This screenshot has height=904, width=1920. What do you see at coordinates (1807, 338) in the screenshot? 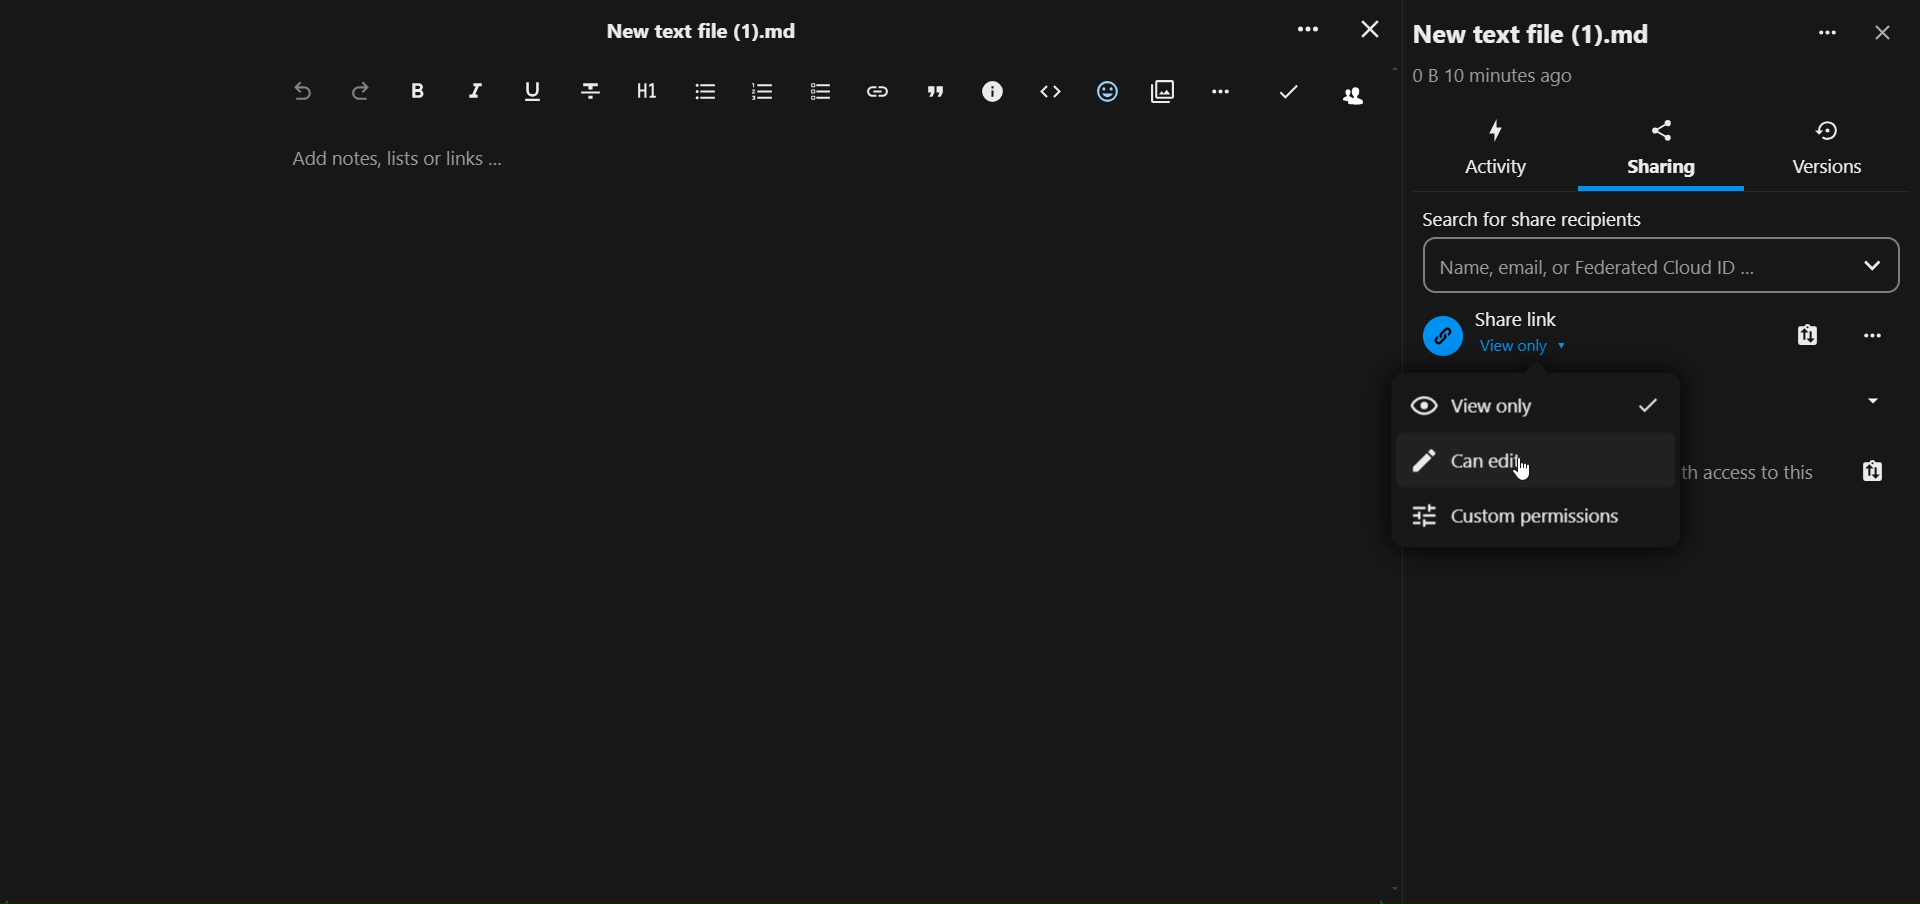
I see `copy link` at bounding box center [1807, 338].